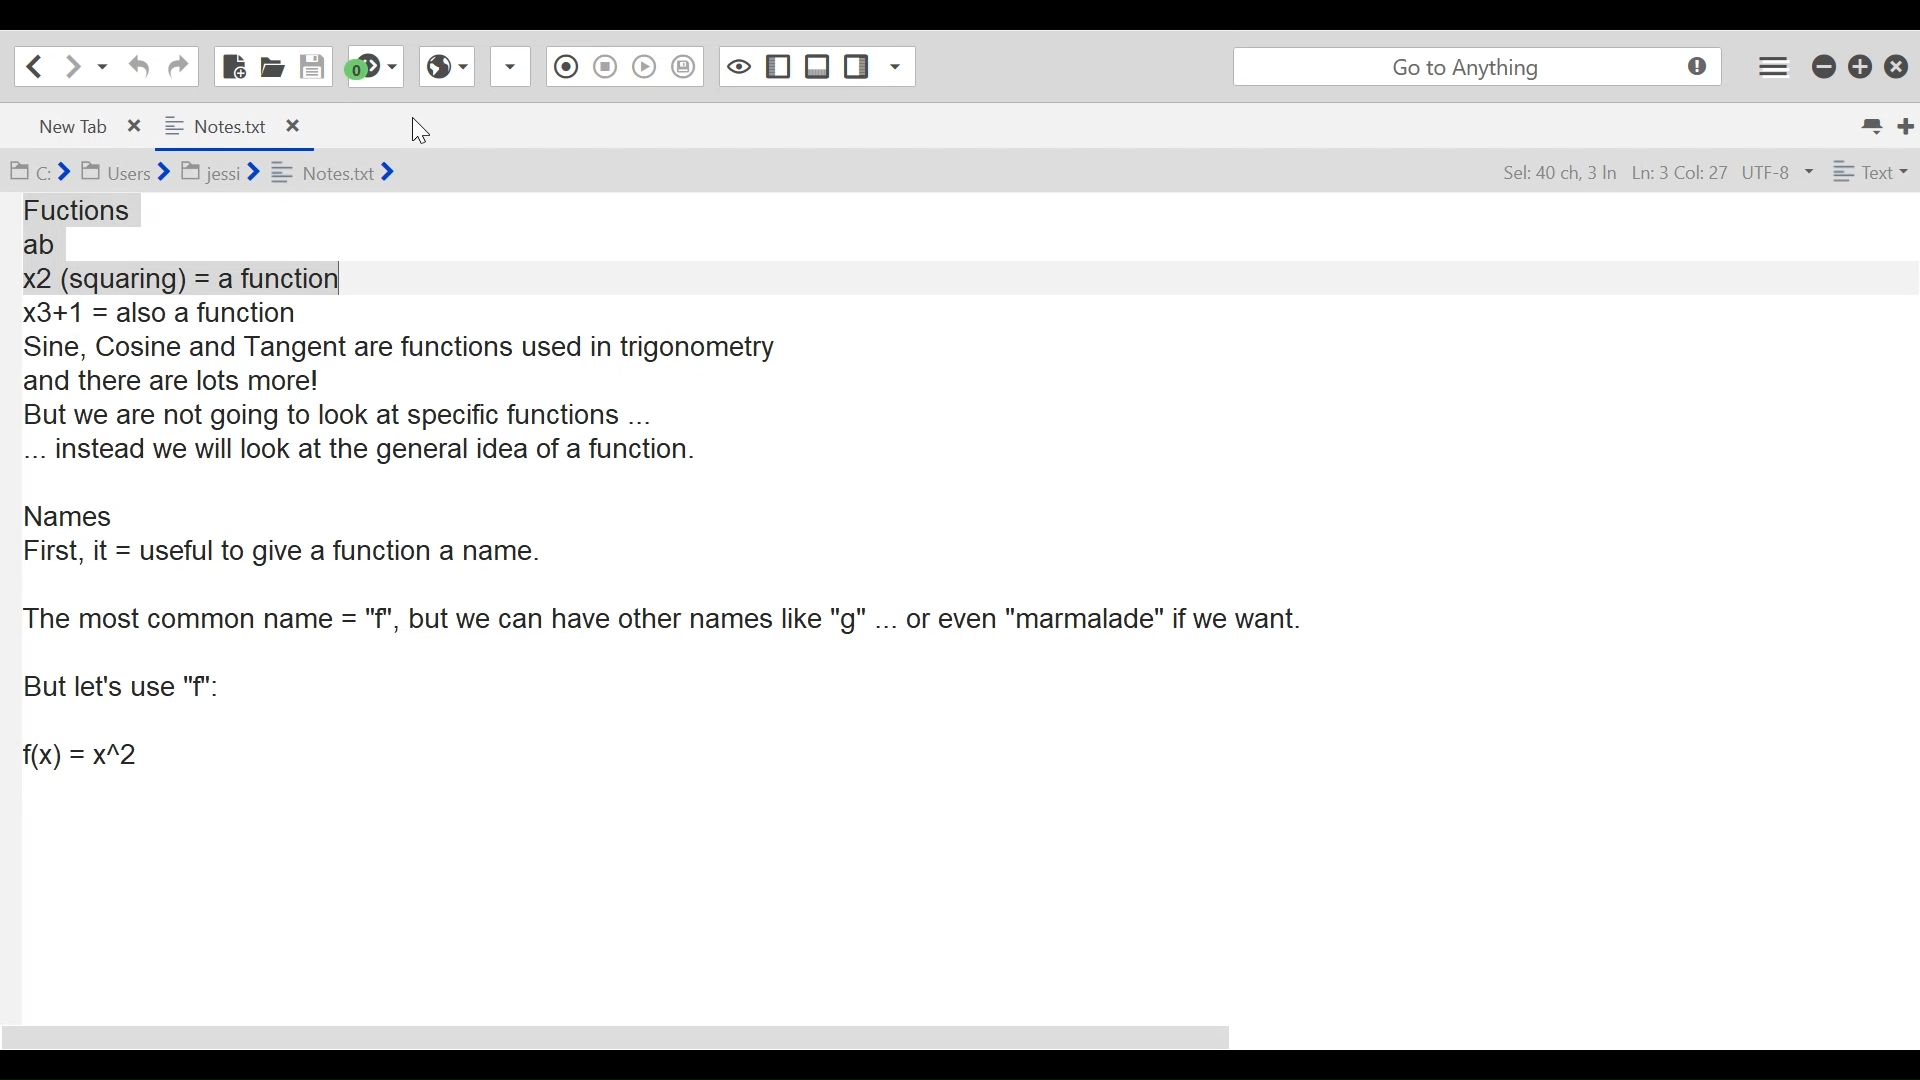 The height and width of the screenshot is (1080, 1920). Describe the element at coordinates (508, 69) in the screenshot. I see `dropdown` at that location.